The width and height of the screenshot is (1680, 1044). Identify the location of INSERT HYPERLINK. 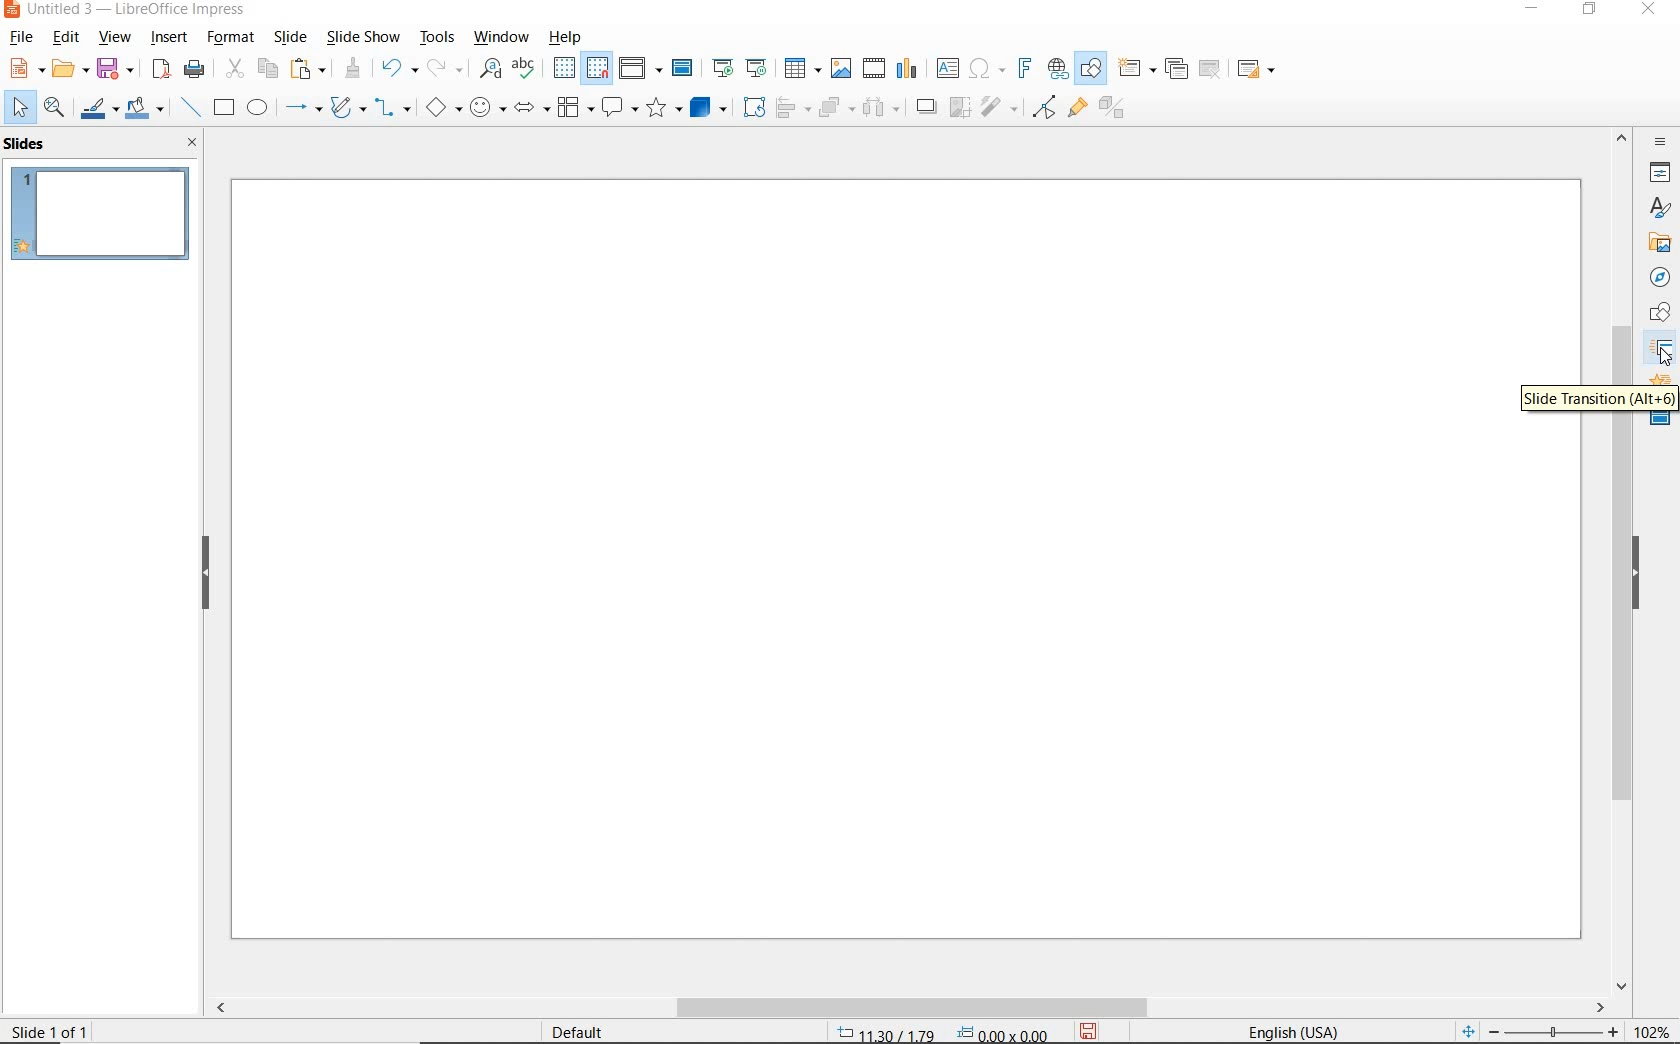
(1057, 68).